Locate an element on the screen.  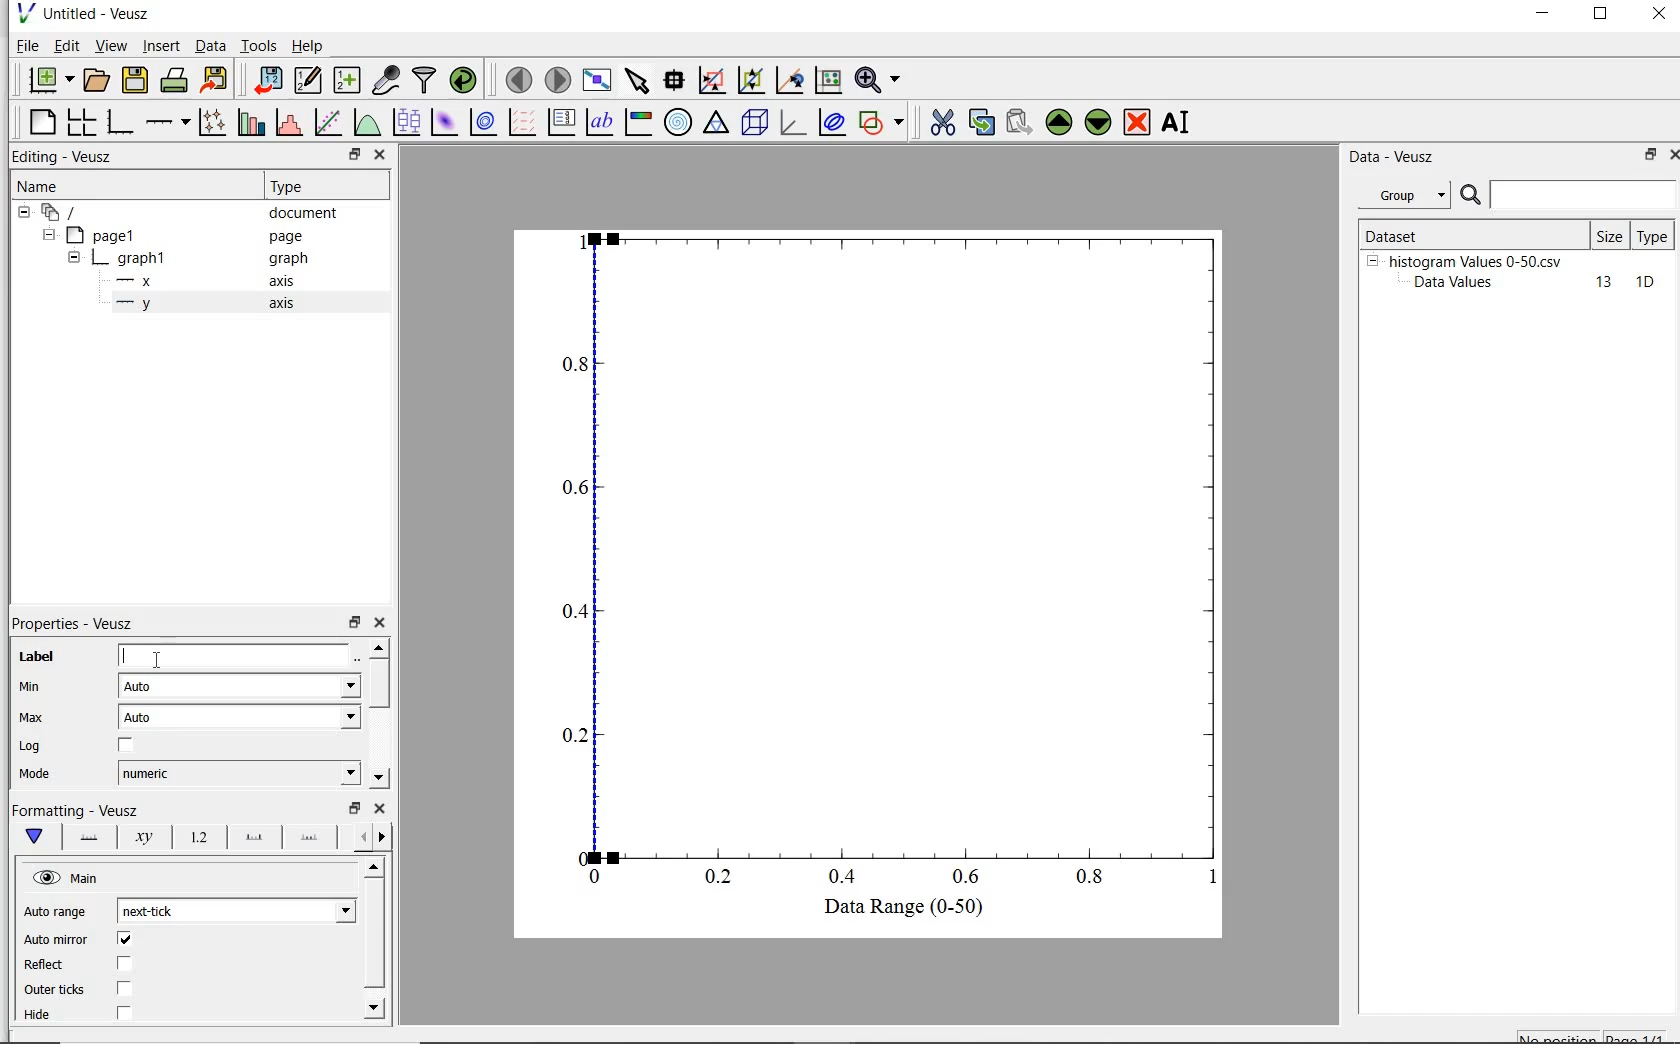
Log is located at coordinates (29, 747).